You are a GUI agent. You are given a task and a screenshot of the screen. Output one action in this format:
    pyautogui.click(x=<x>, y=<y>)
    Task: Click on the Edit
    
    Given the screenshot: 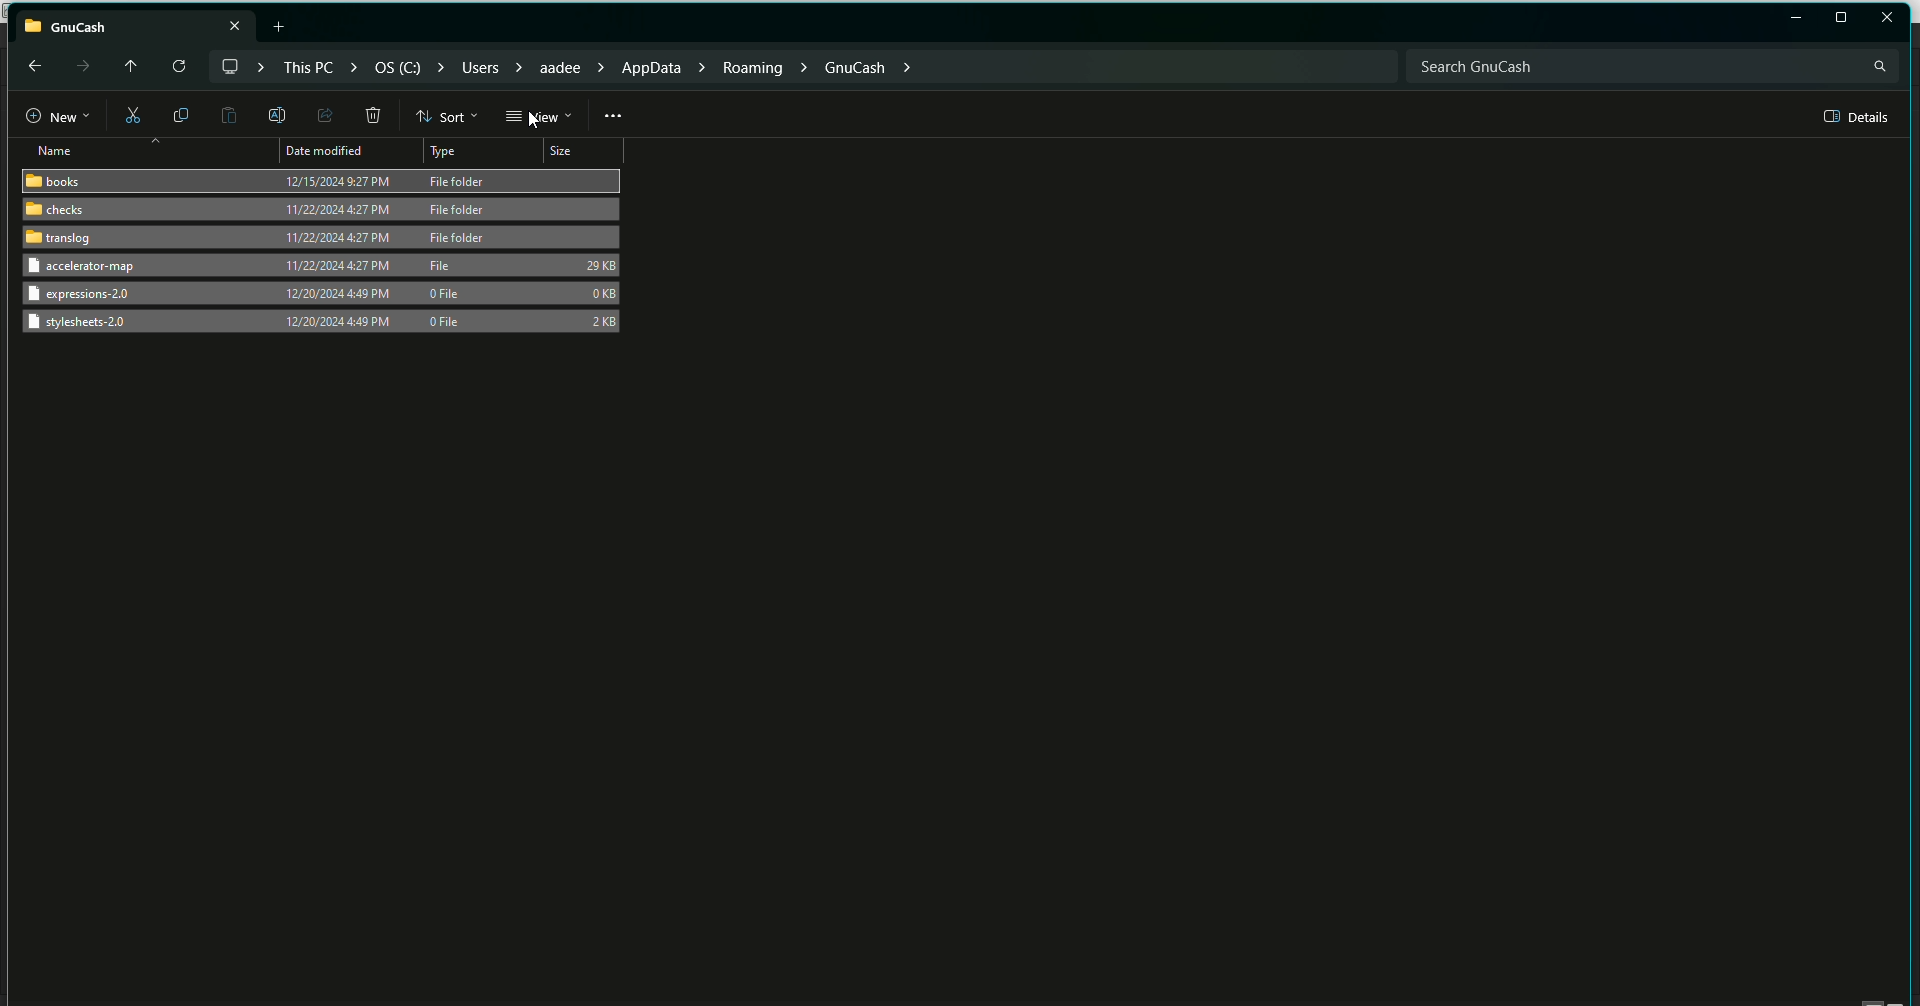 What is the action you would take?
    pyautogui.click(x=274, y=114)
    